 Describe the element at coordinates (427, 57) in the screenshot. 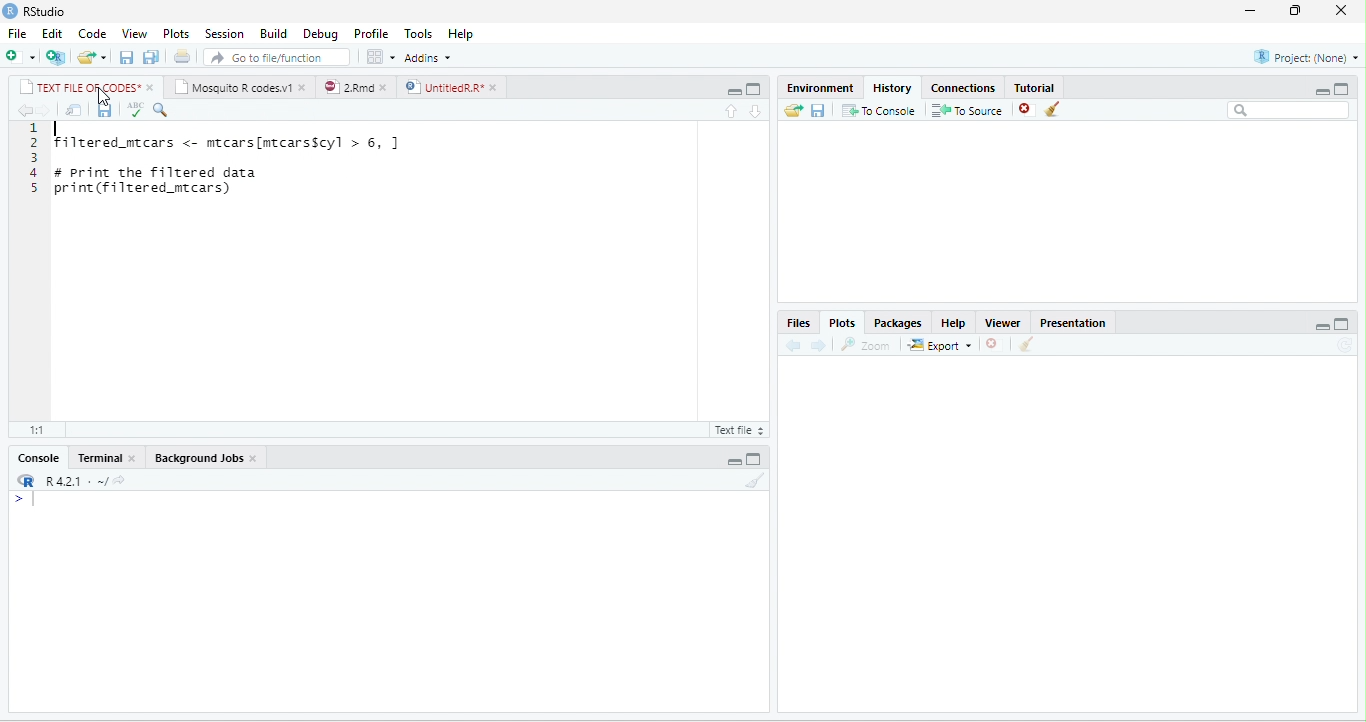

I see `Addins` at that location.